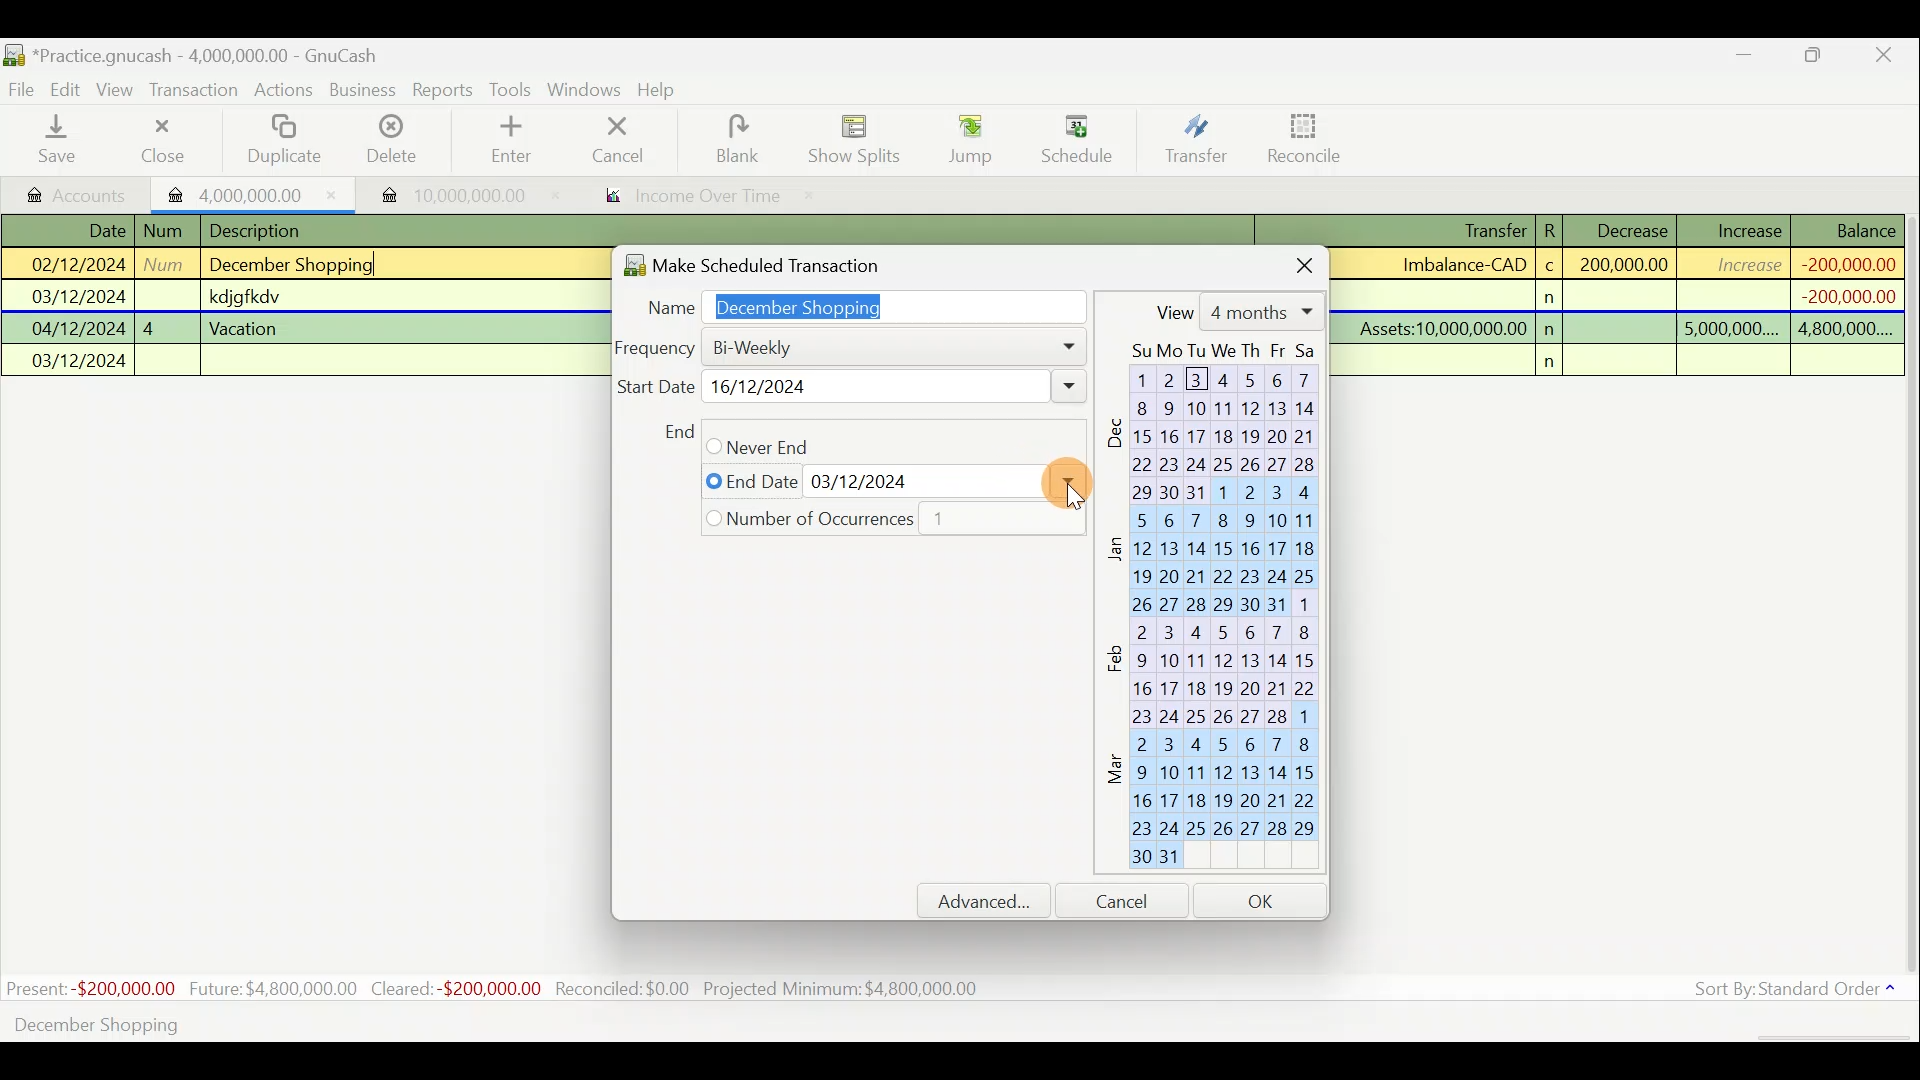 The height and width of the screenshot is (1080, 1920). I want to click on Enter, so click(509, 140).